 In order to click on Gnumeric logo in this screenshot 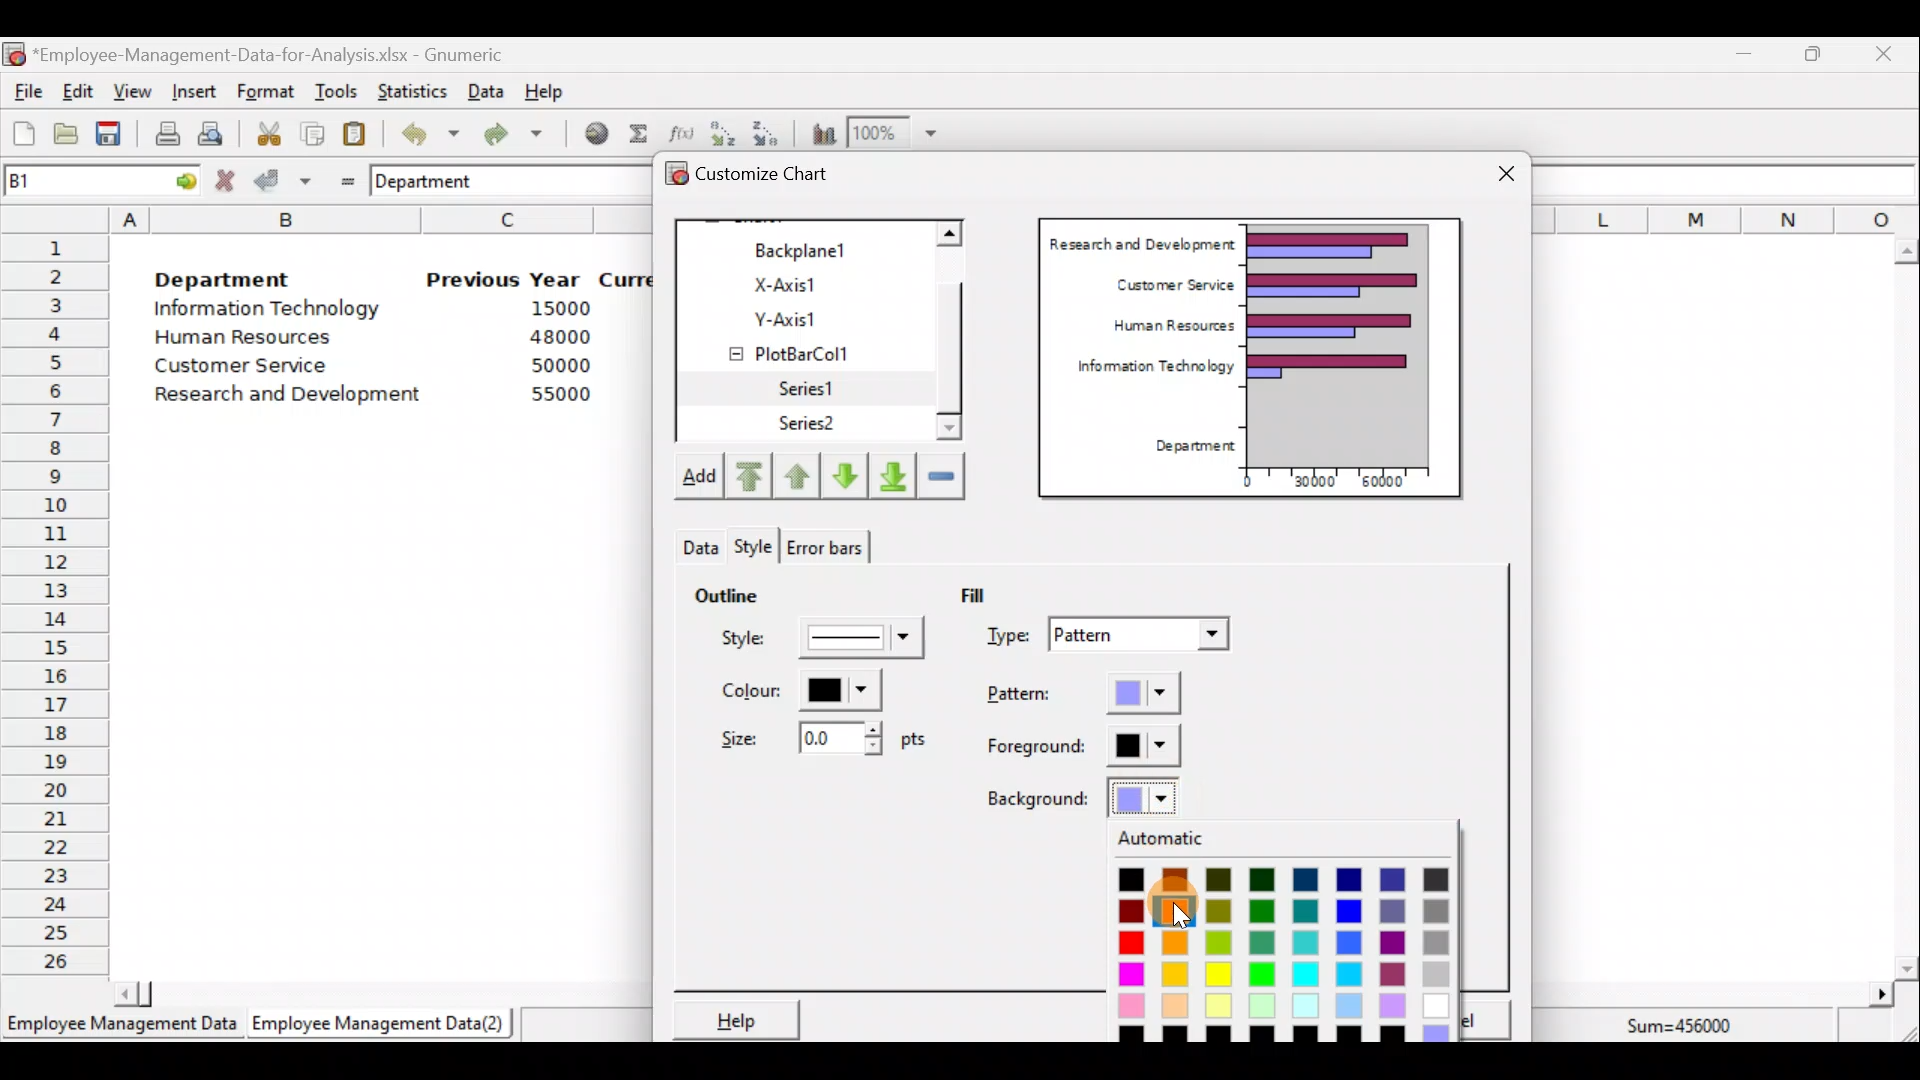, I will do `click(14, 56)`.